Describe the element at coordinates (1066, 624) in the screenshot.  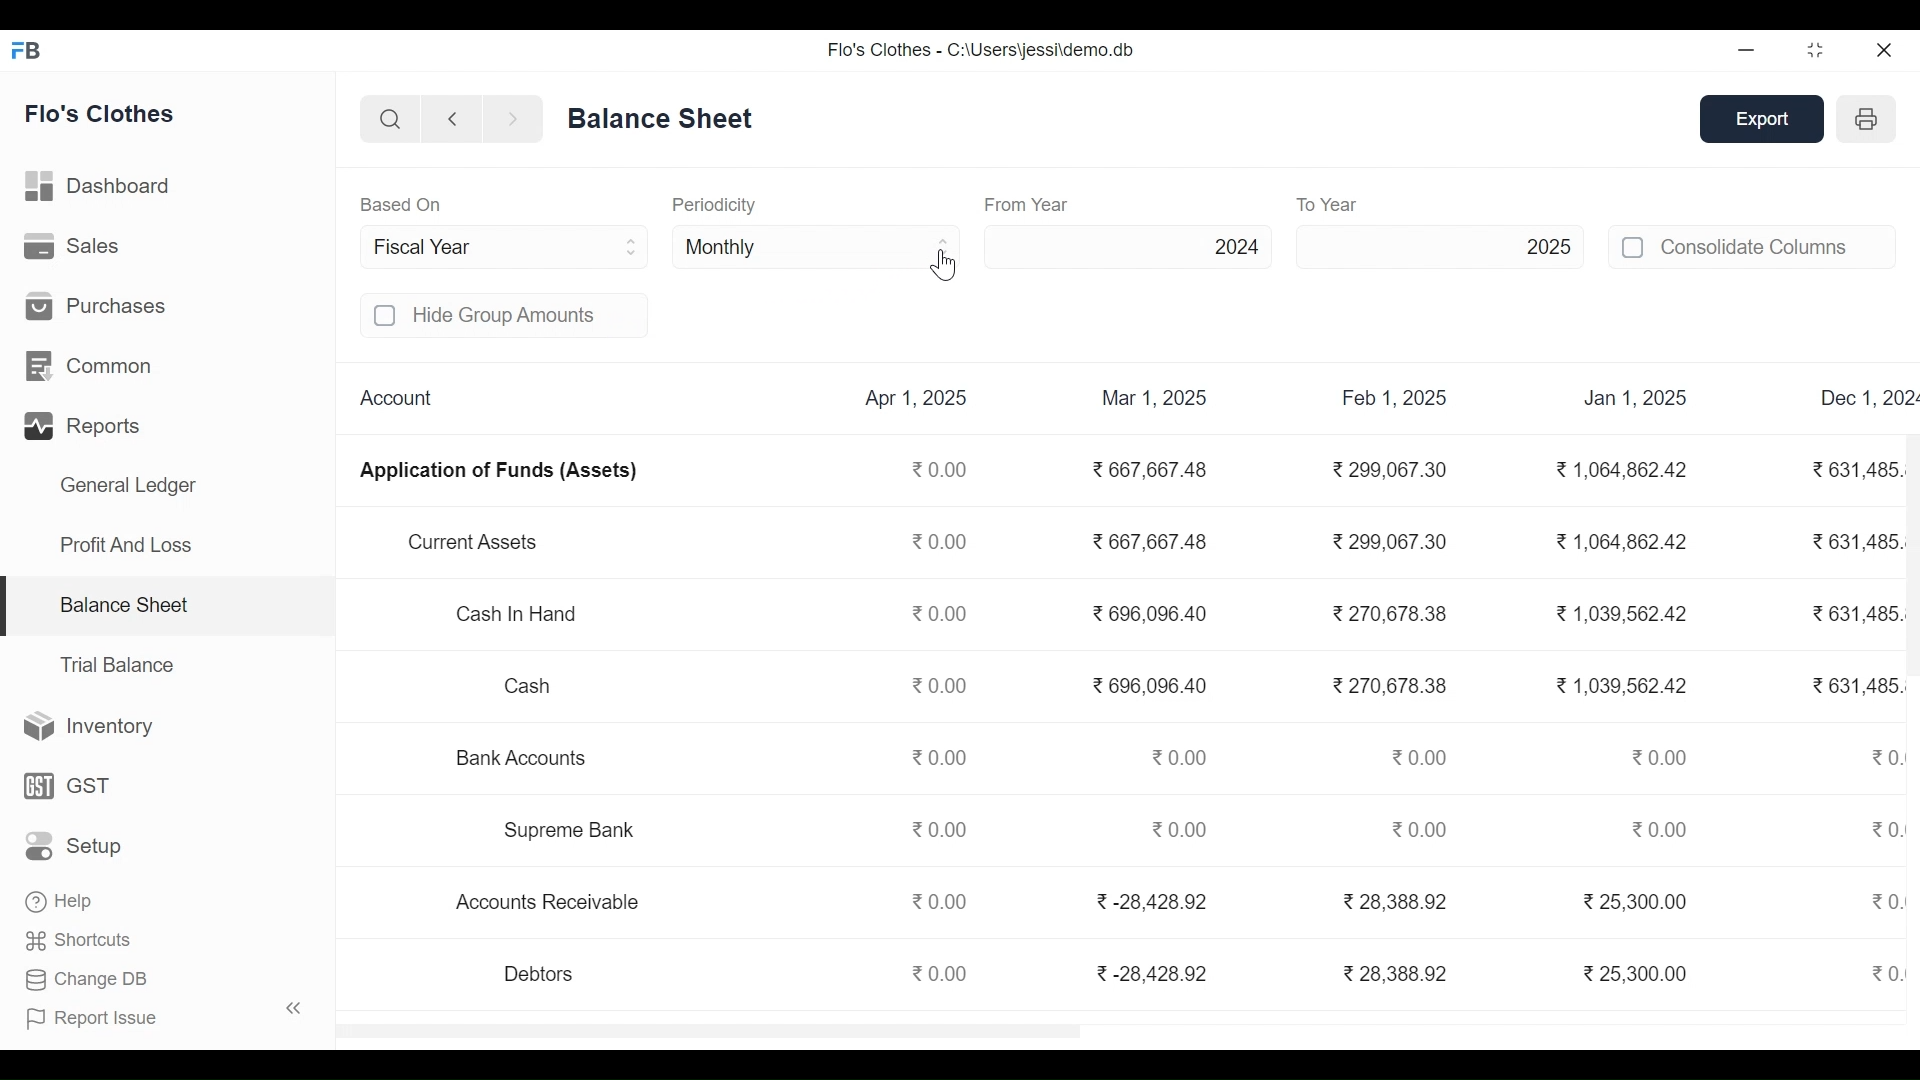
I see `Cash In Hand 0.00 3 696,096.40 %270,678.38 %1,039,562.42` at that location.